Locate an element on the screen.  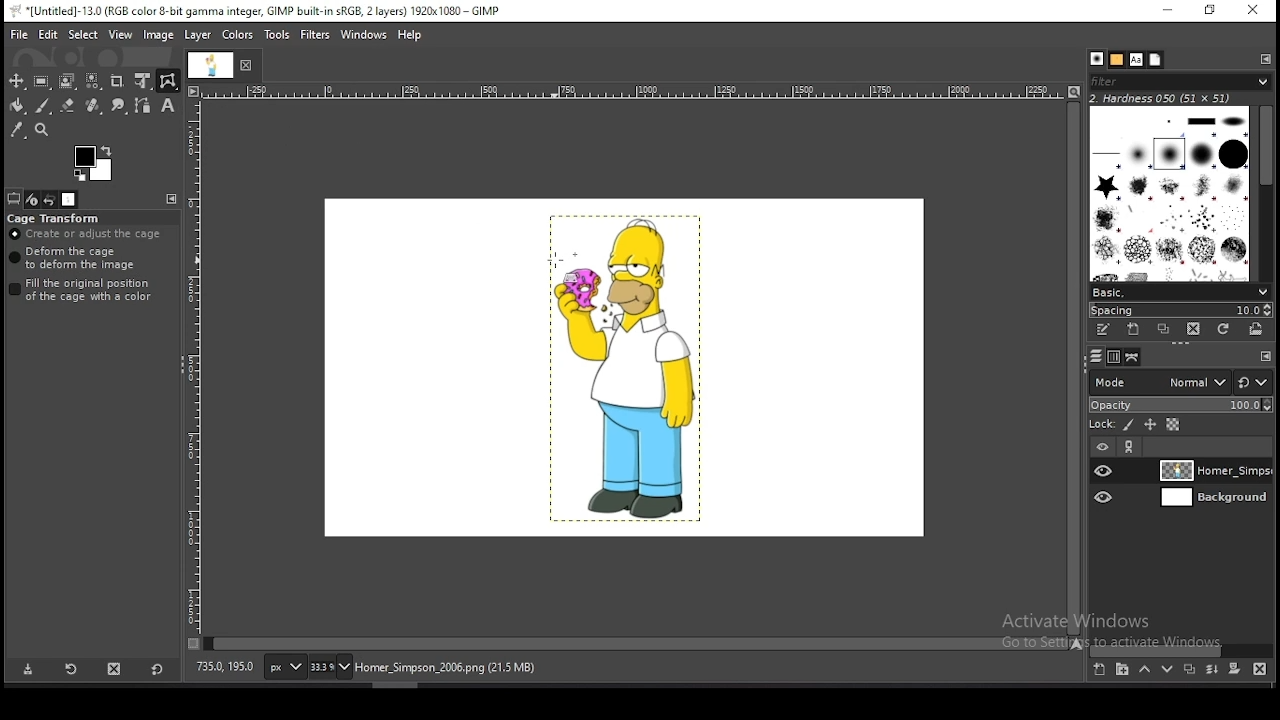
colors is located at coordinates (237, 35).